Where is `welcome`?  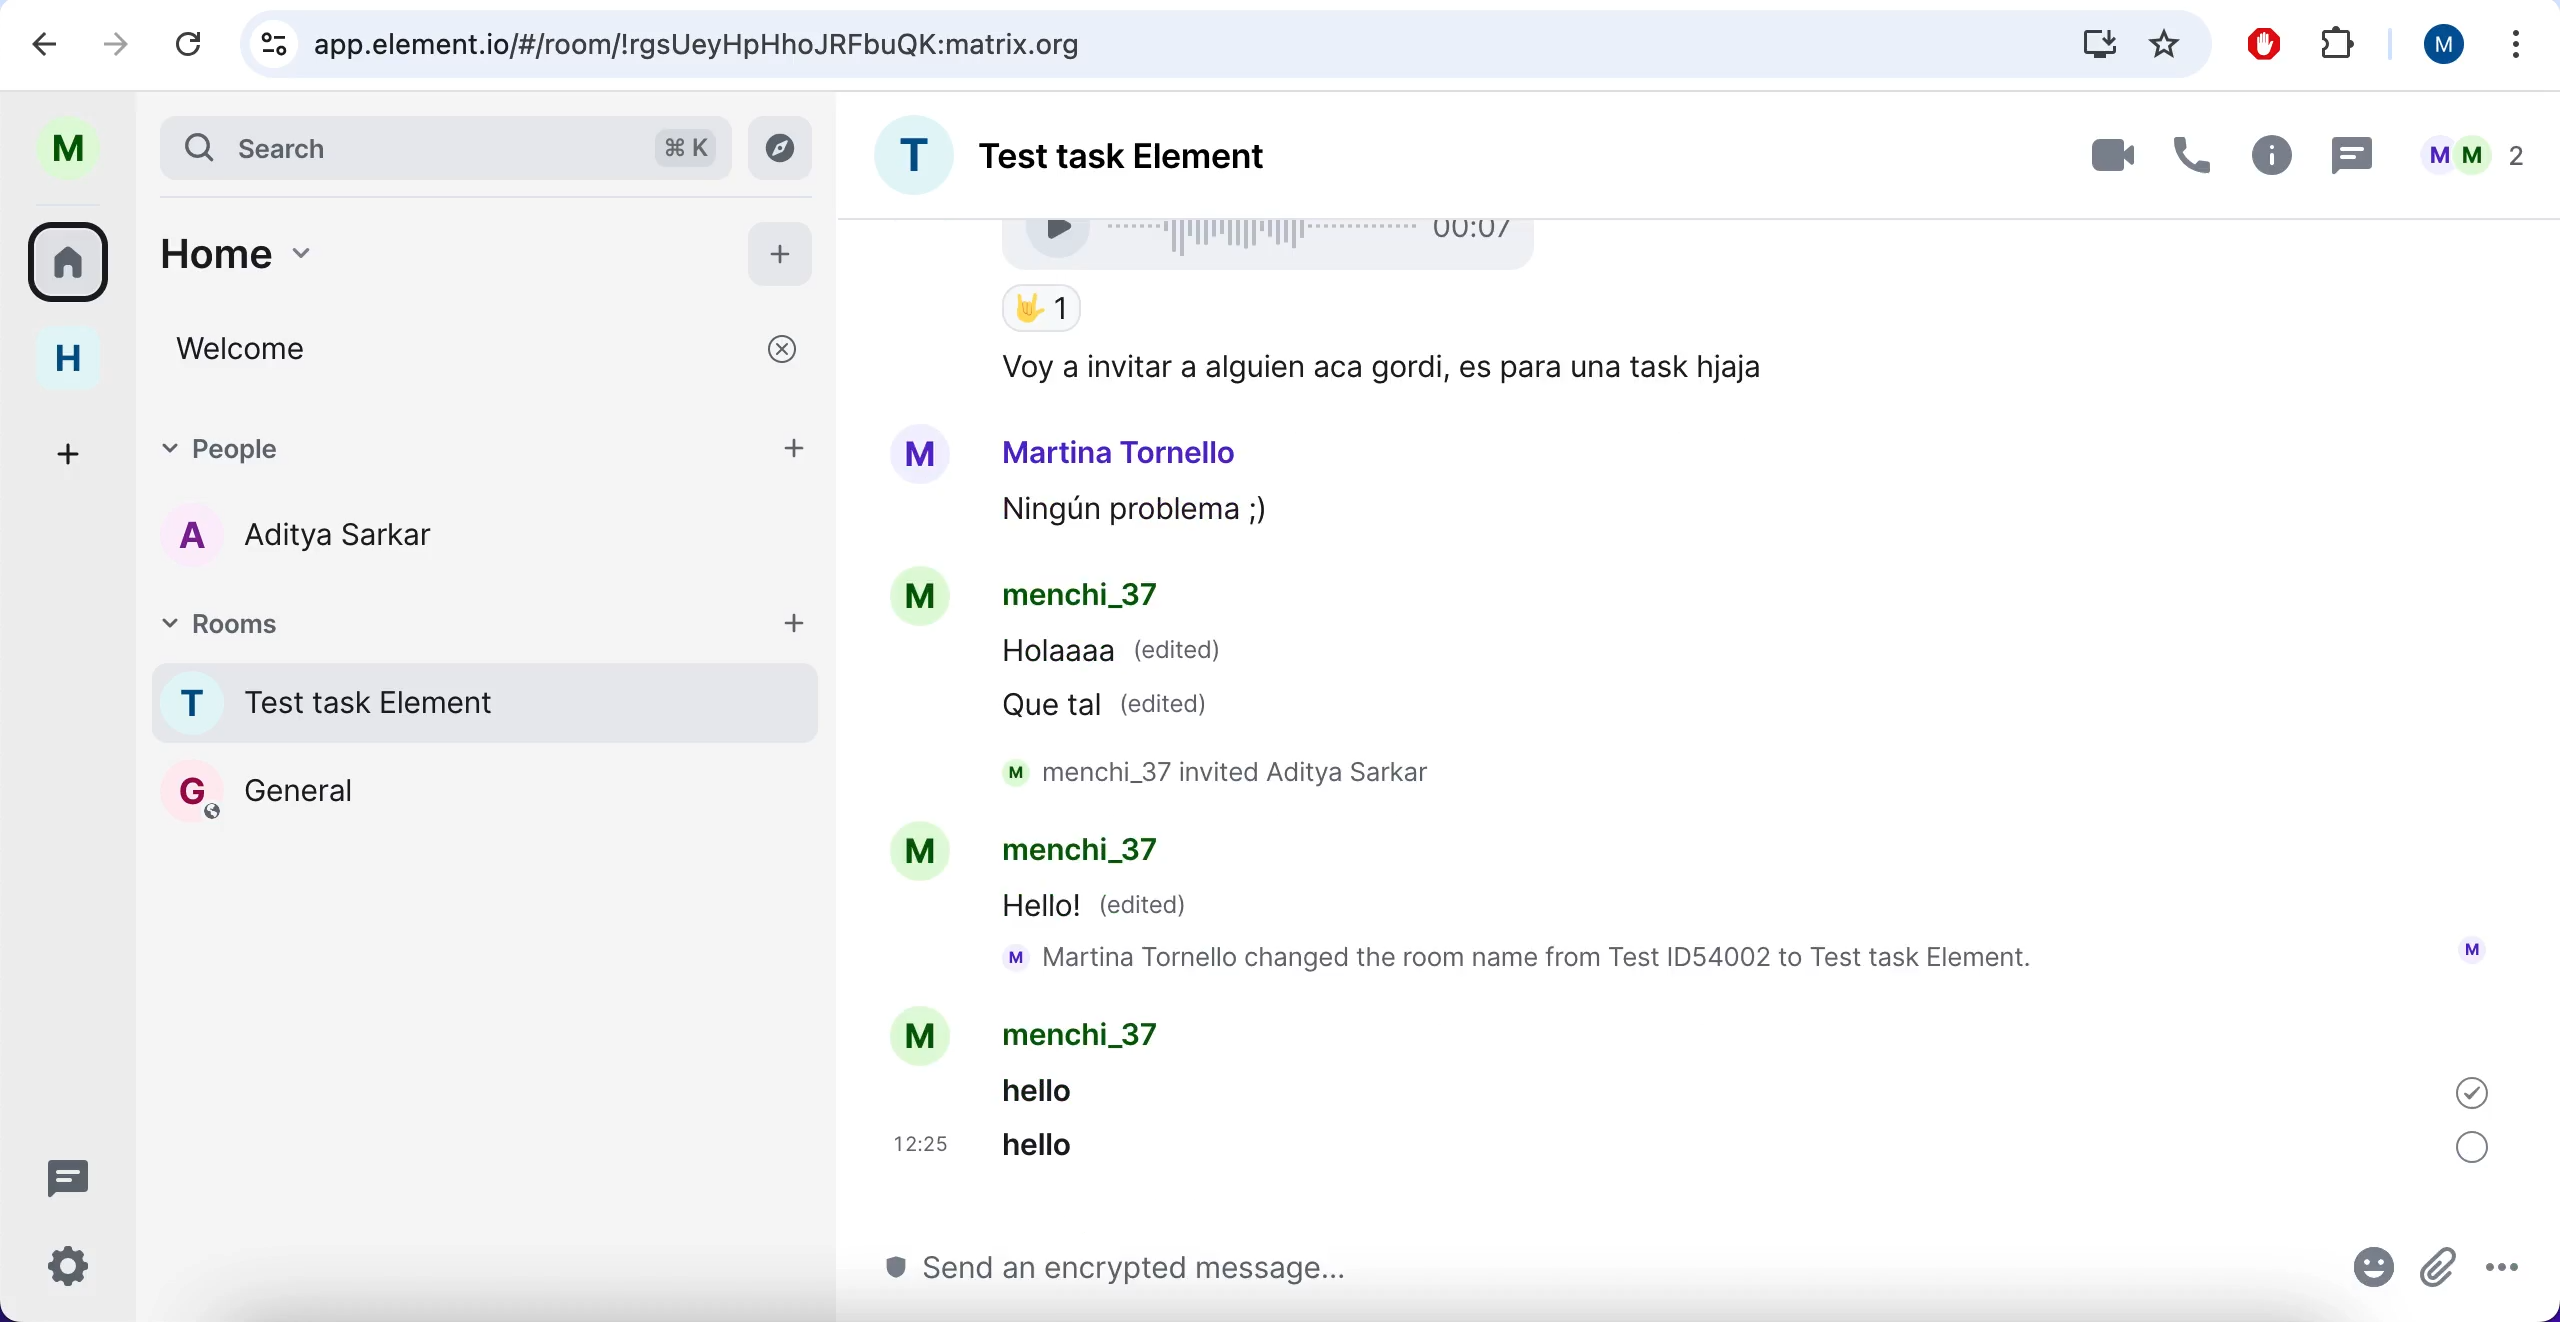
welcome is located at coordinates (490, 349).